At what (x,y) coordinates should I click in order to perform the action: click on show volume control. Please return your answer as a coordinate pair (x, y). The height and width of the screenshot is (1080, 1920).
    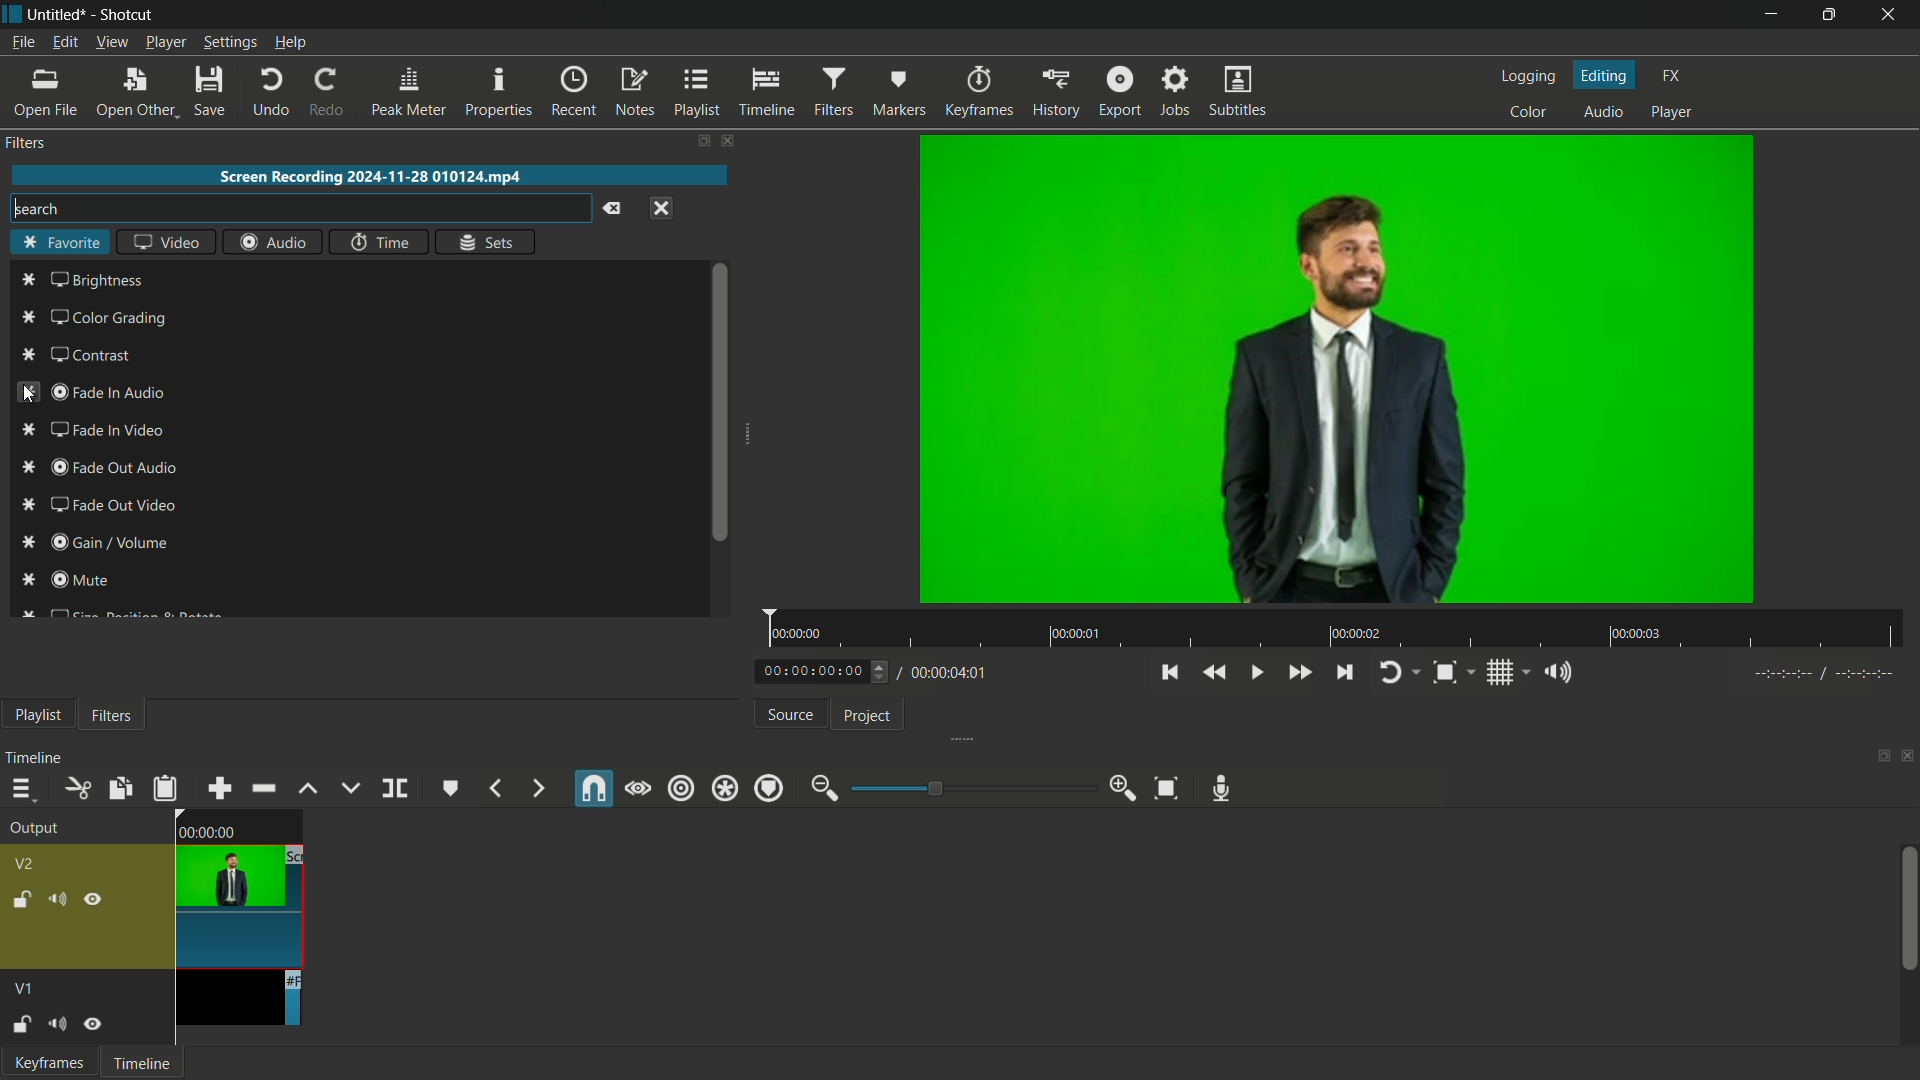
    Looking at the image, I should click on (1552, 672).